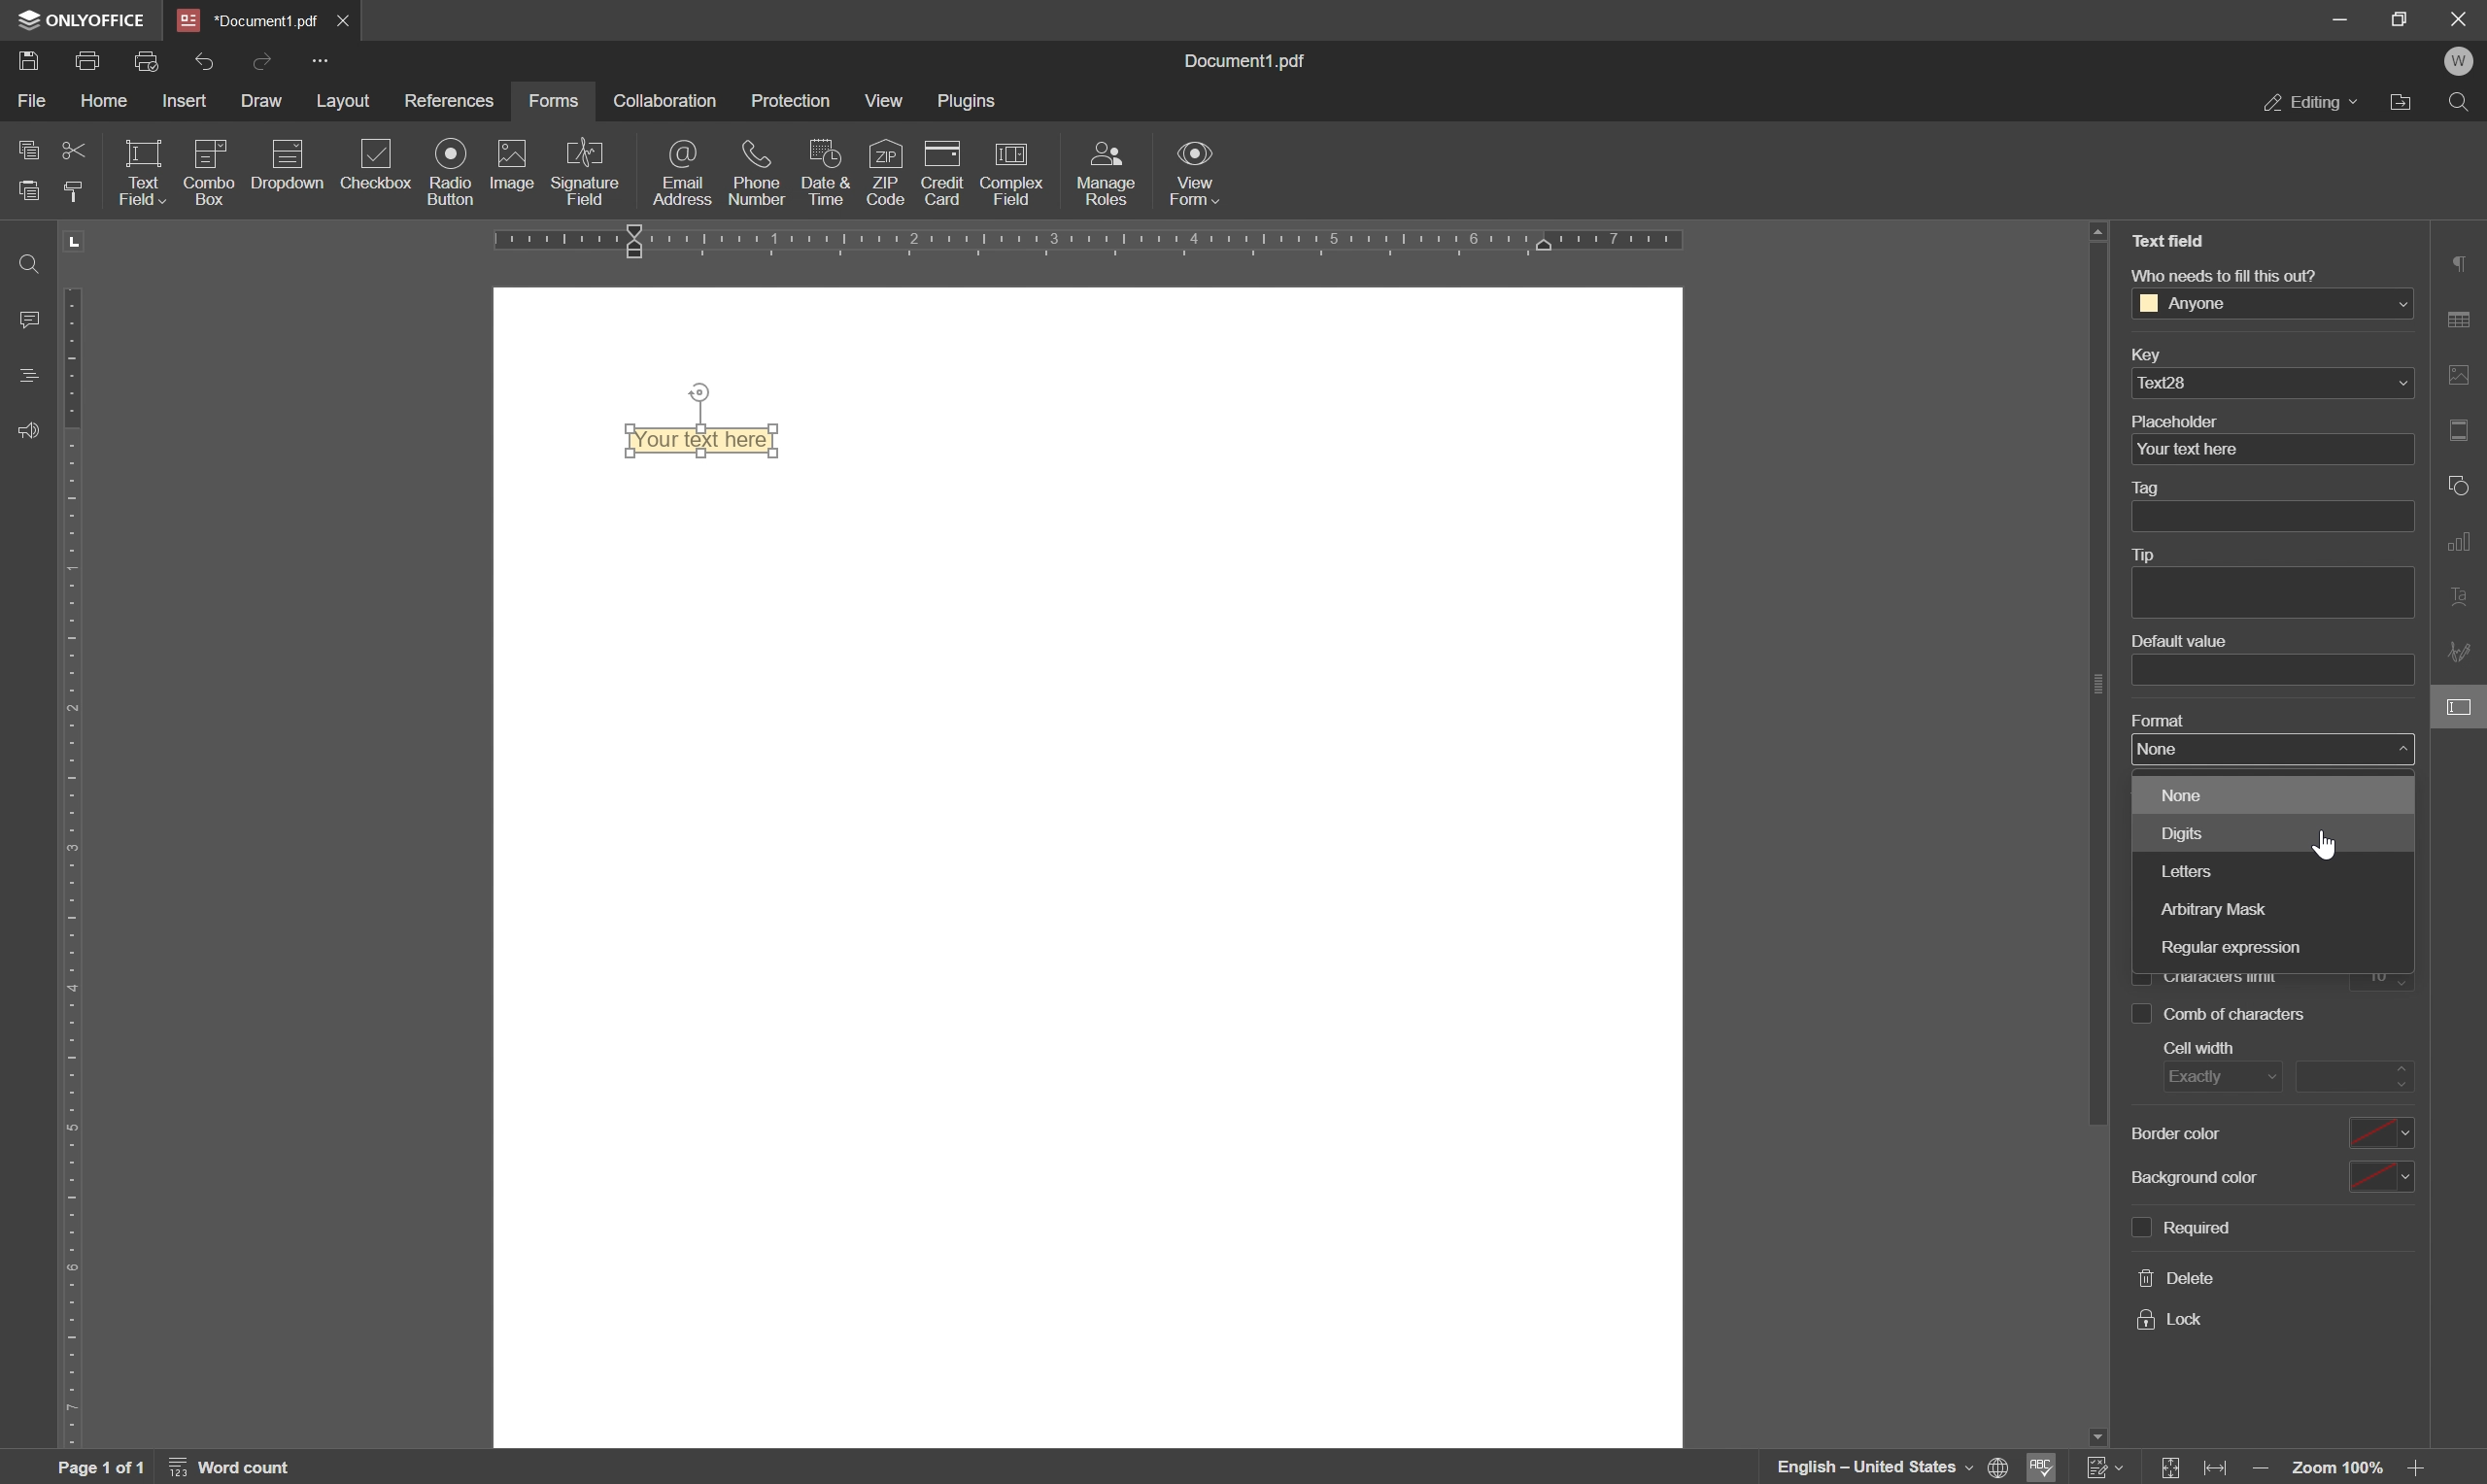  What do you see at coordinates (2190, 870) in the screenshot?
I see `letters` at bounding box center [2190, 870].